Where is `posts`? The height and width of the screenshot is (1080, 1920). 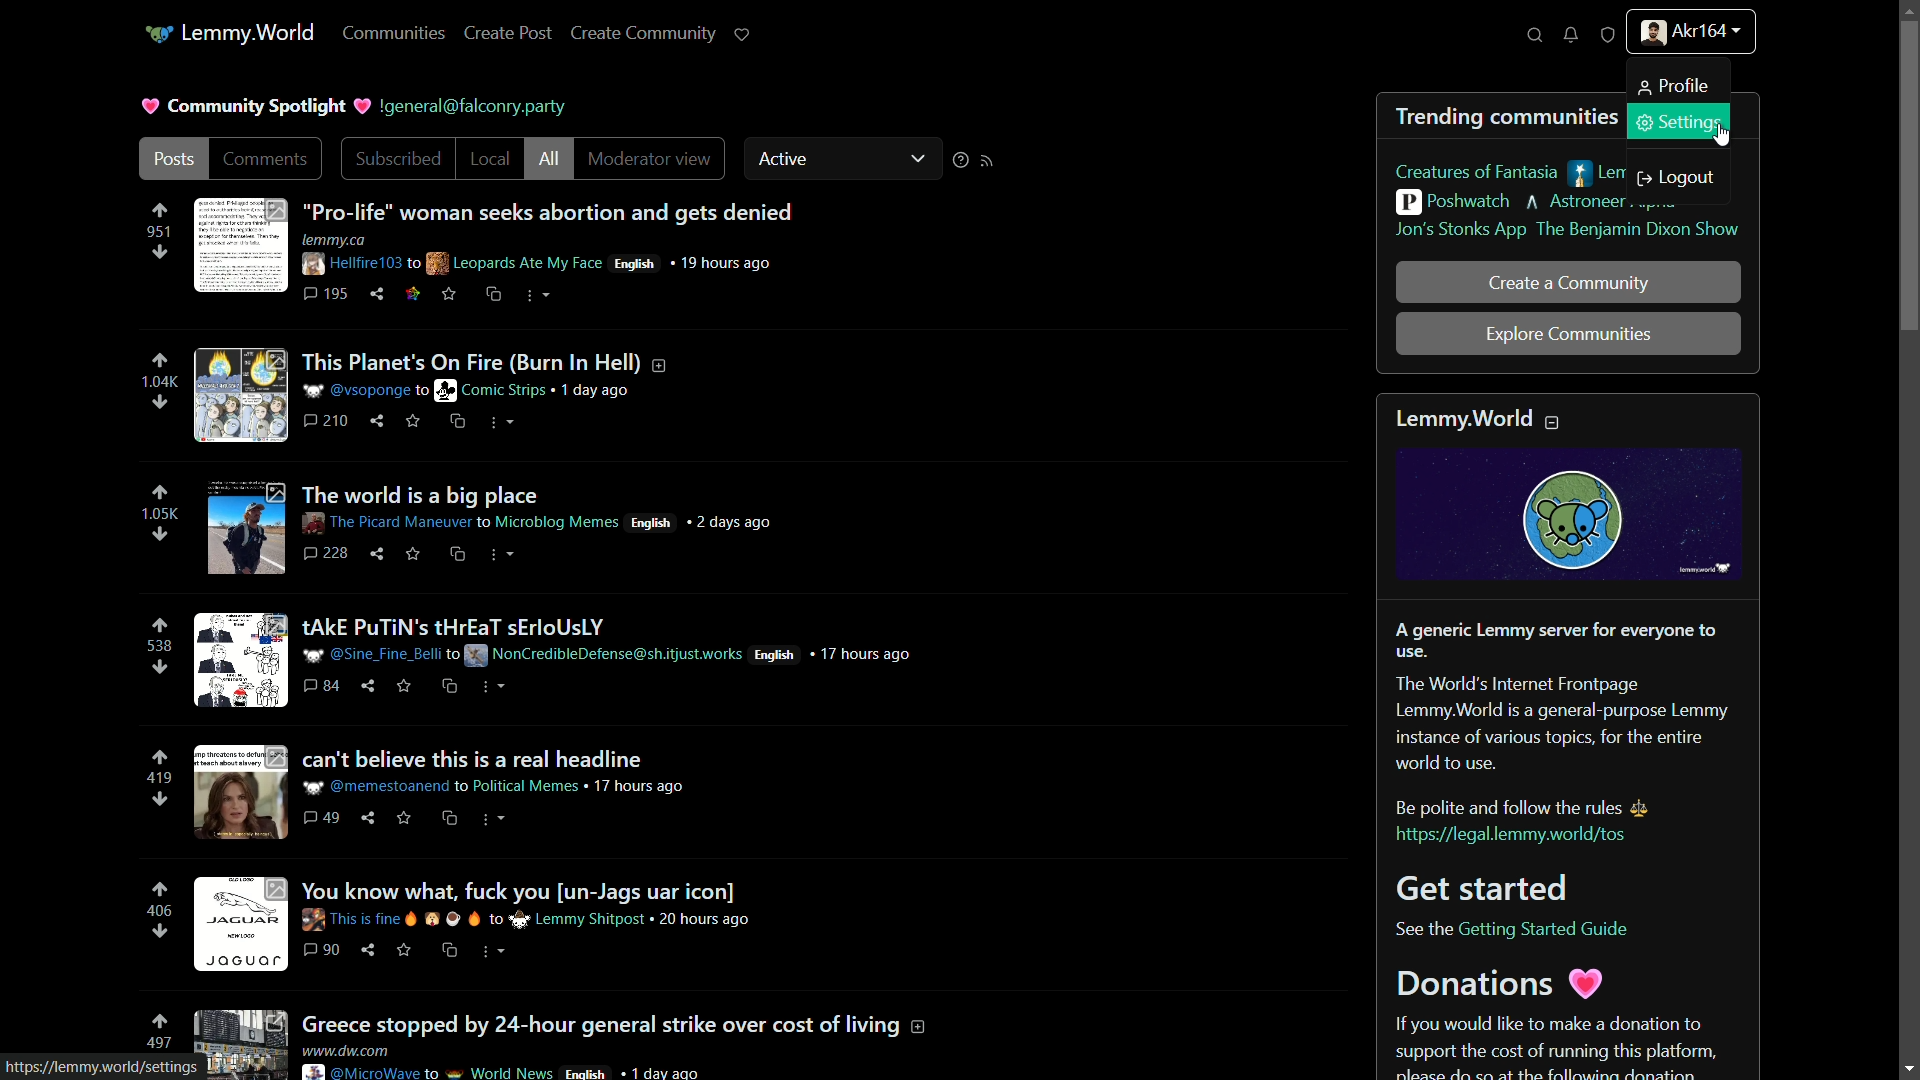
posts is located at coordinates (172, 159).